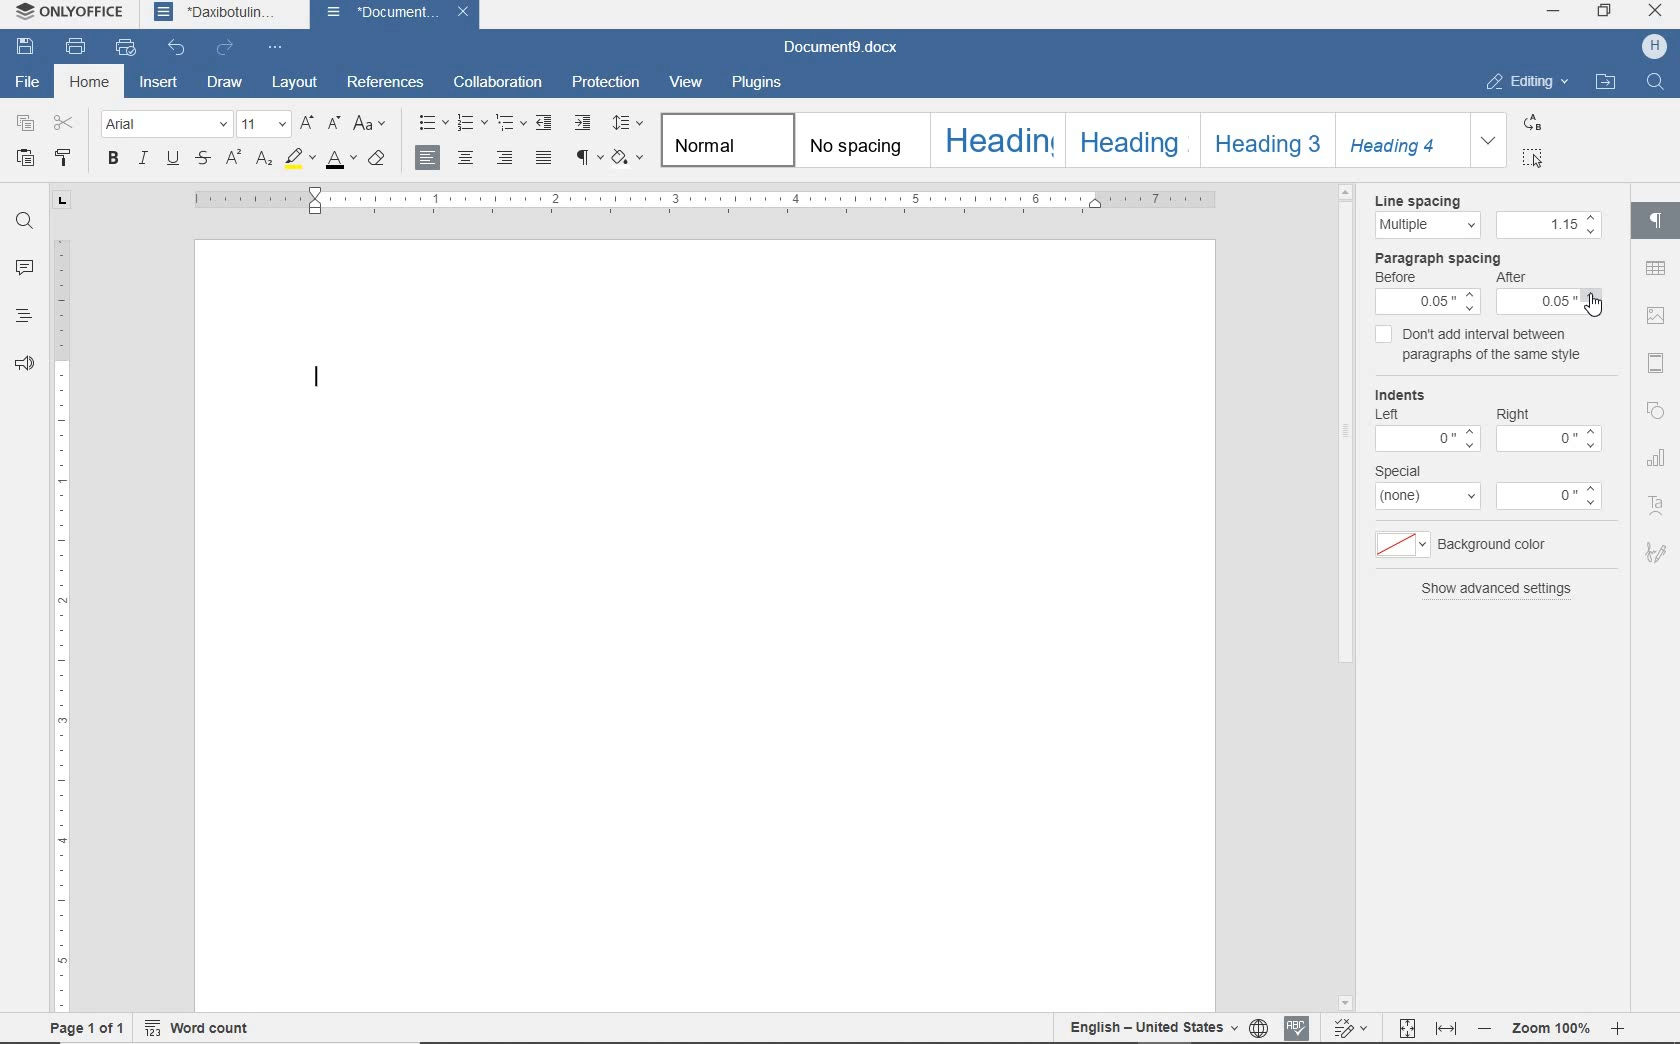 The image size is (1680, 1044). I want to click on zoom in, so click(1617, 1028).